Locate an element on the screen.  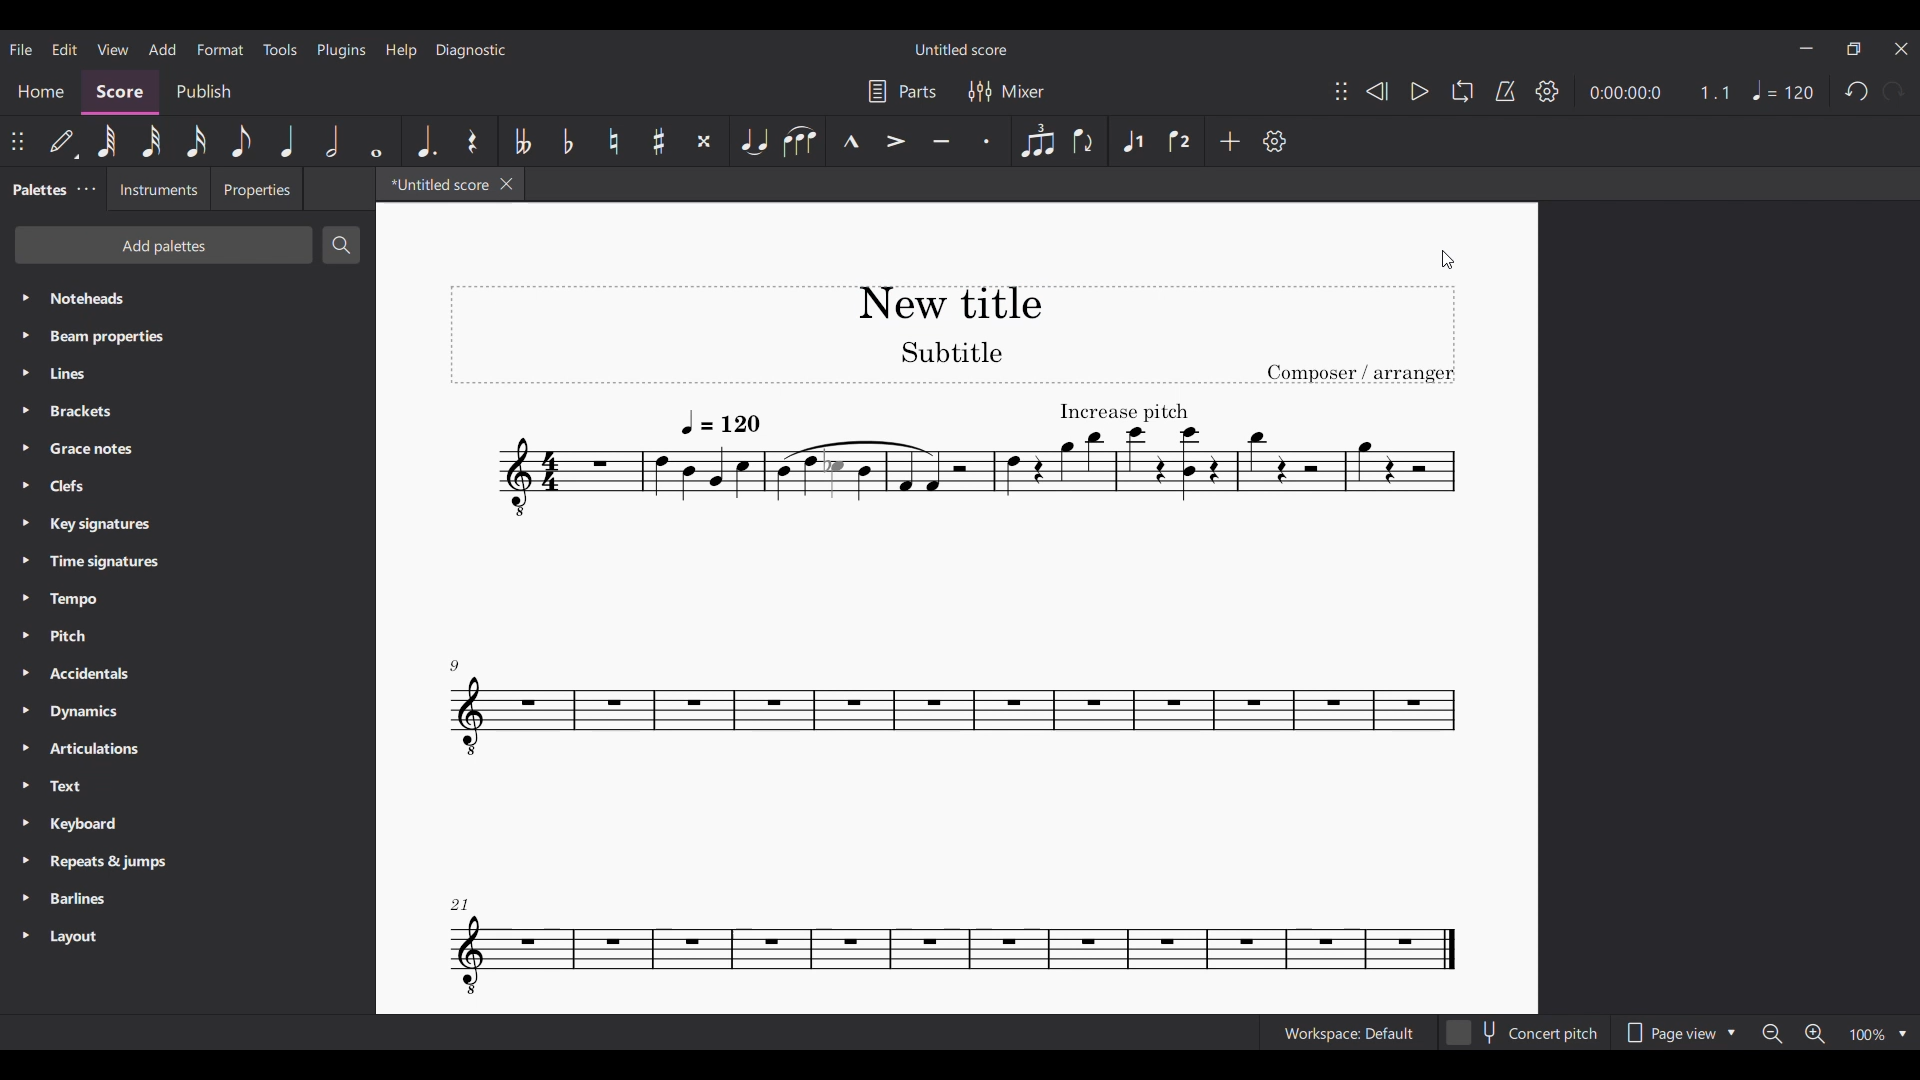
New title added to score using text tool is located at coordinates (951, 646).